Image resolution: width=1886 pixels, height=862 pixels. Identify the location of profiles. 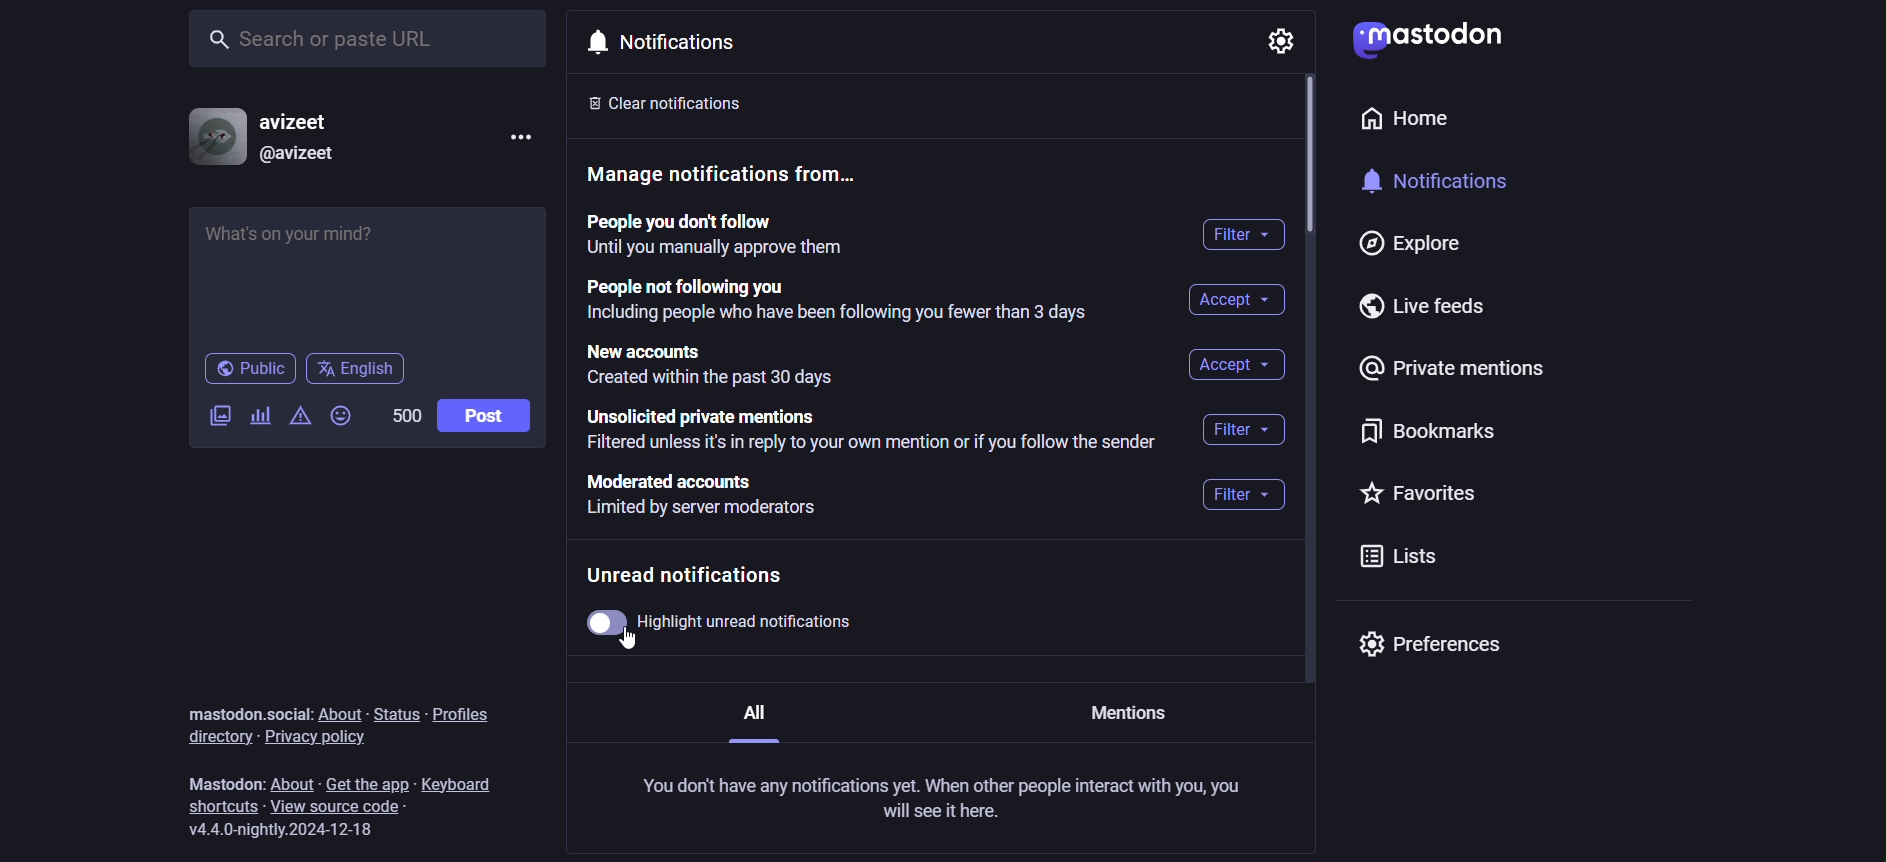
(464, 713).